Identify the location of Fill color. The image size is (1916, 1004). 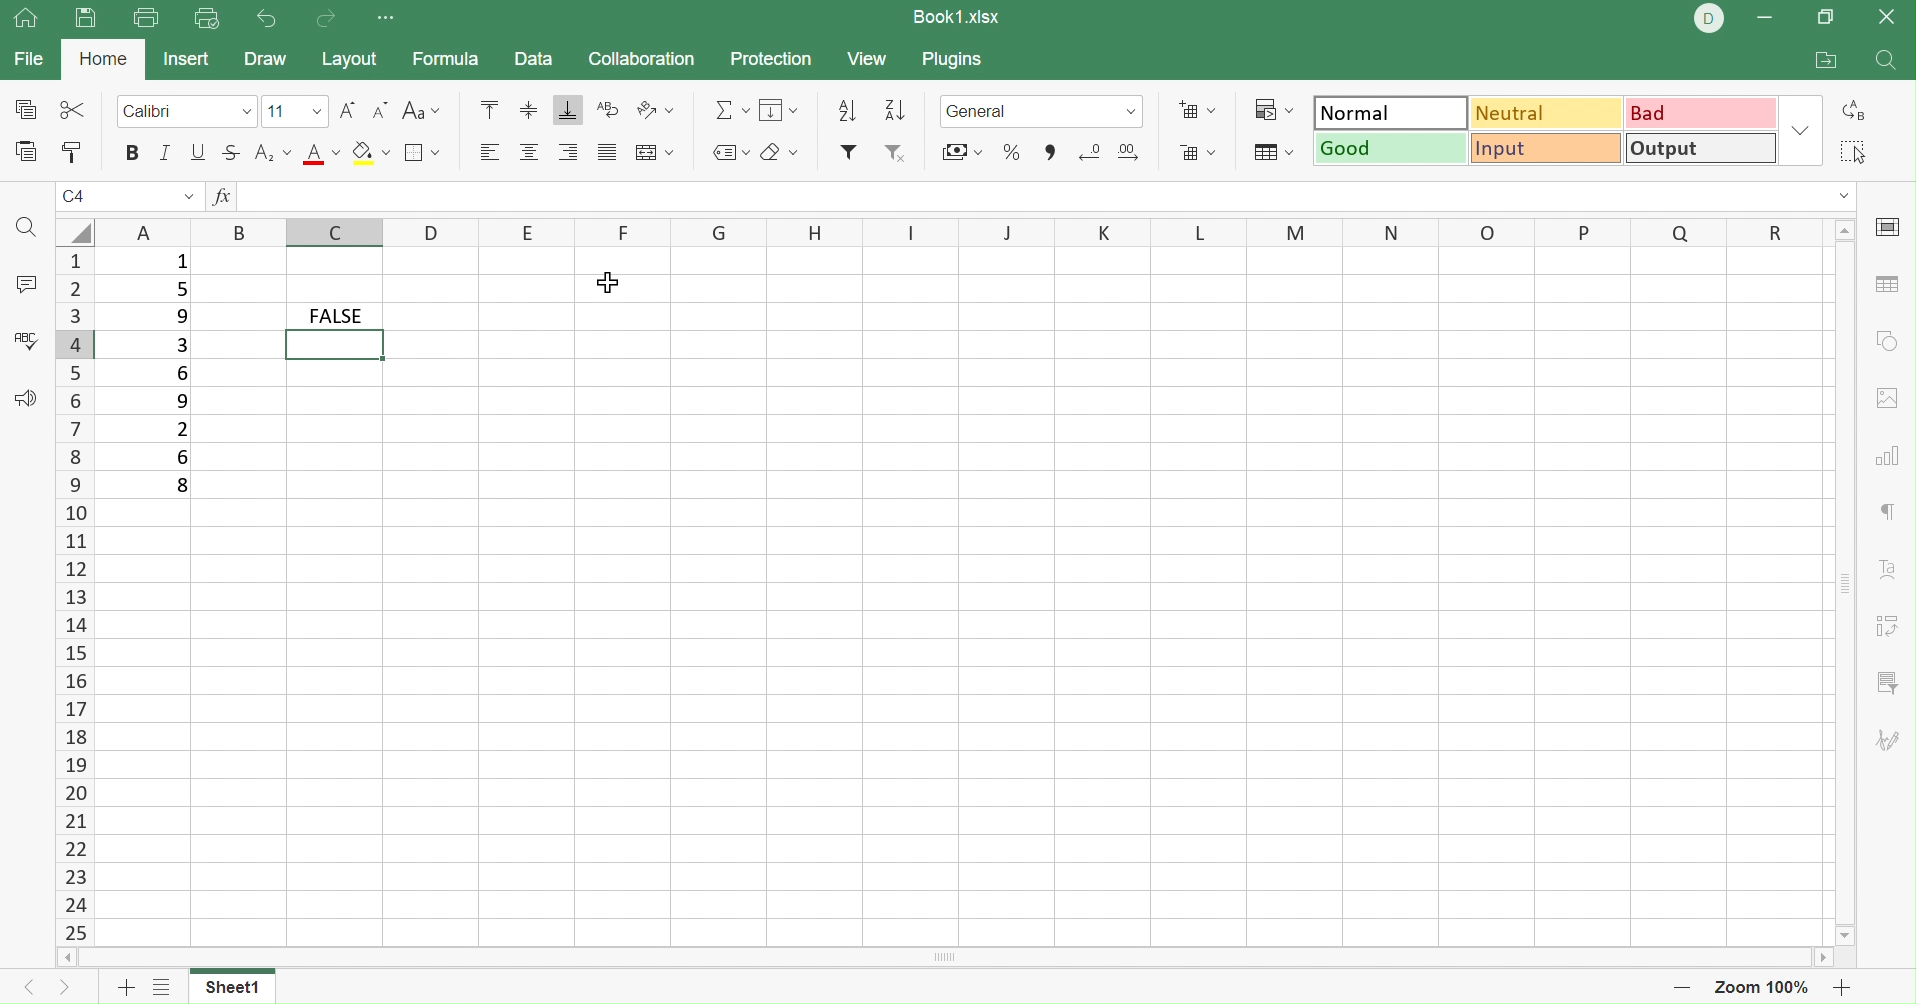
(369, 151).